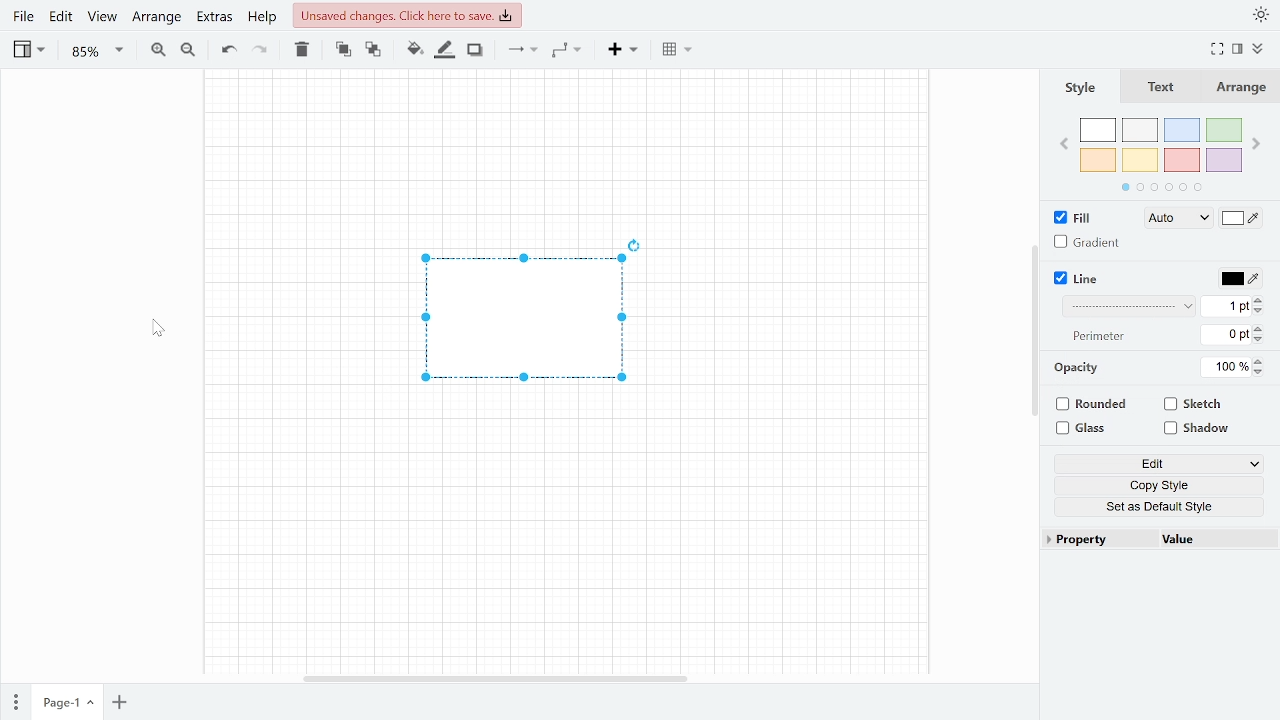  Describe the element at coordinates (1081, 84) in the screenshot. I see `Style` at that location.